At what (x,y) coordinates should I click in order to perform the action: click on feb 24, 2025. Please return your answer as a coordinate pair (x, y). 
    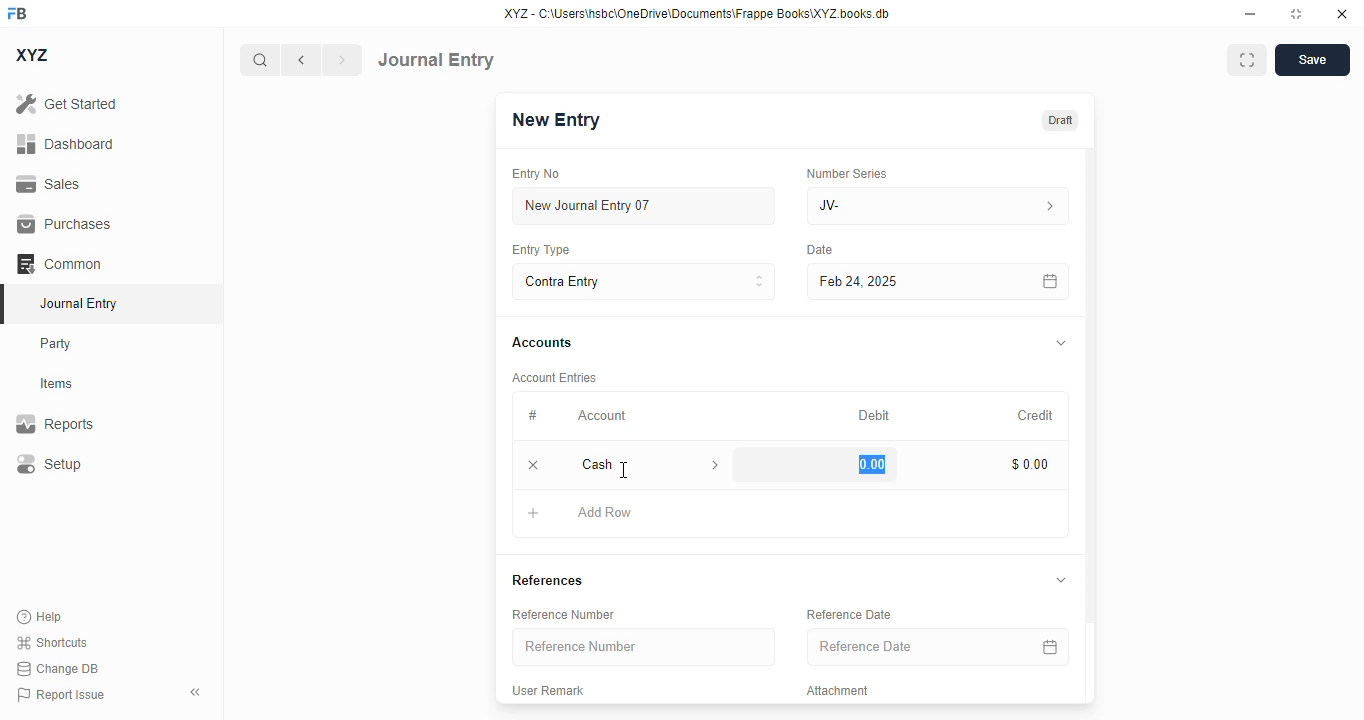
    Looking at the image, I should click on (895, 282).